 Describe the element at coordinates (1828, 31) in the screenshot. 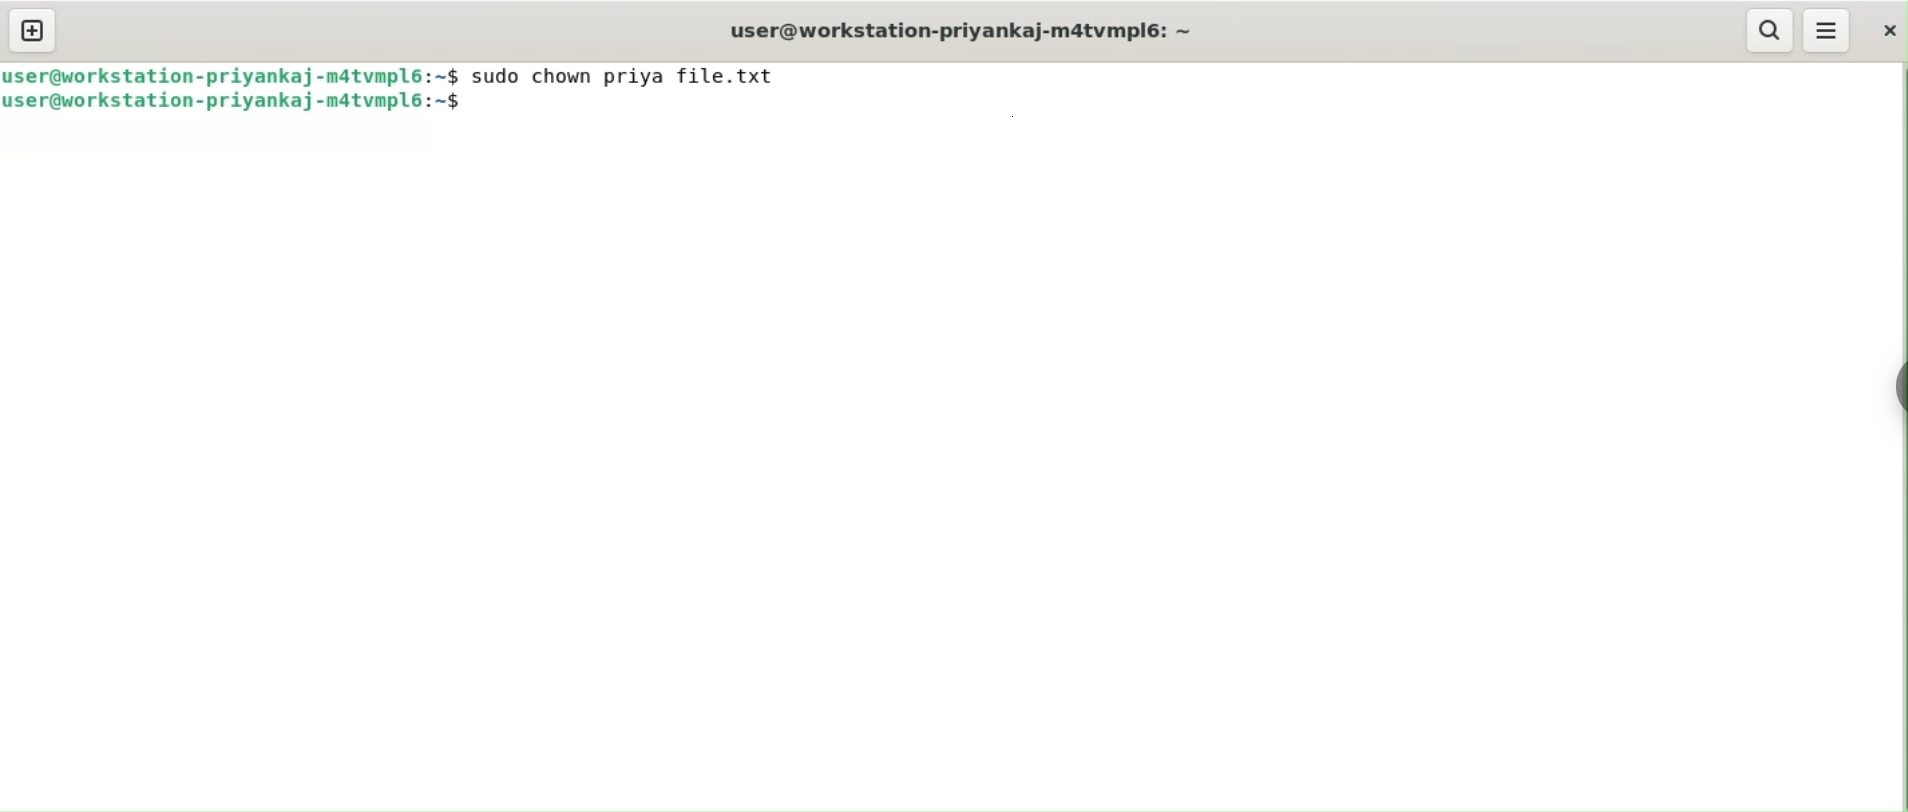

I see `menu` at that location.